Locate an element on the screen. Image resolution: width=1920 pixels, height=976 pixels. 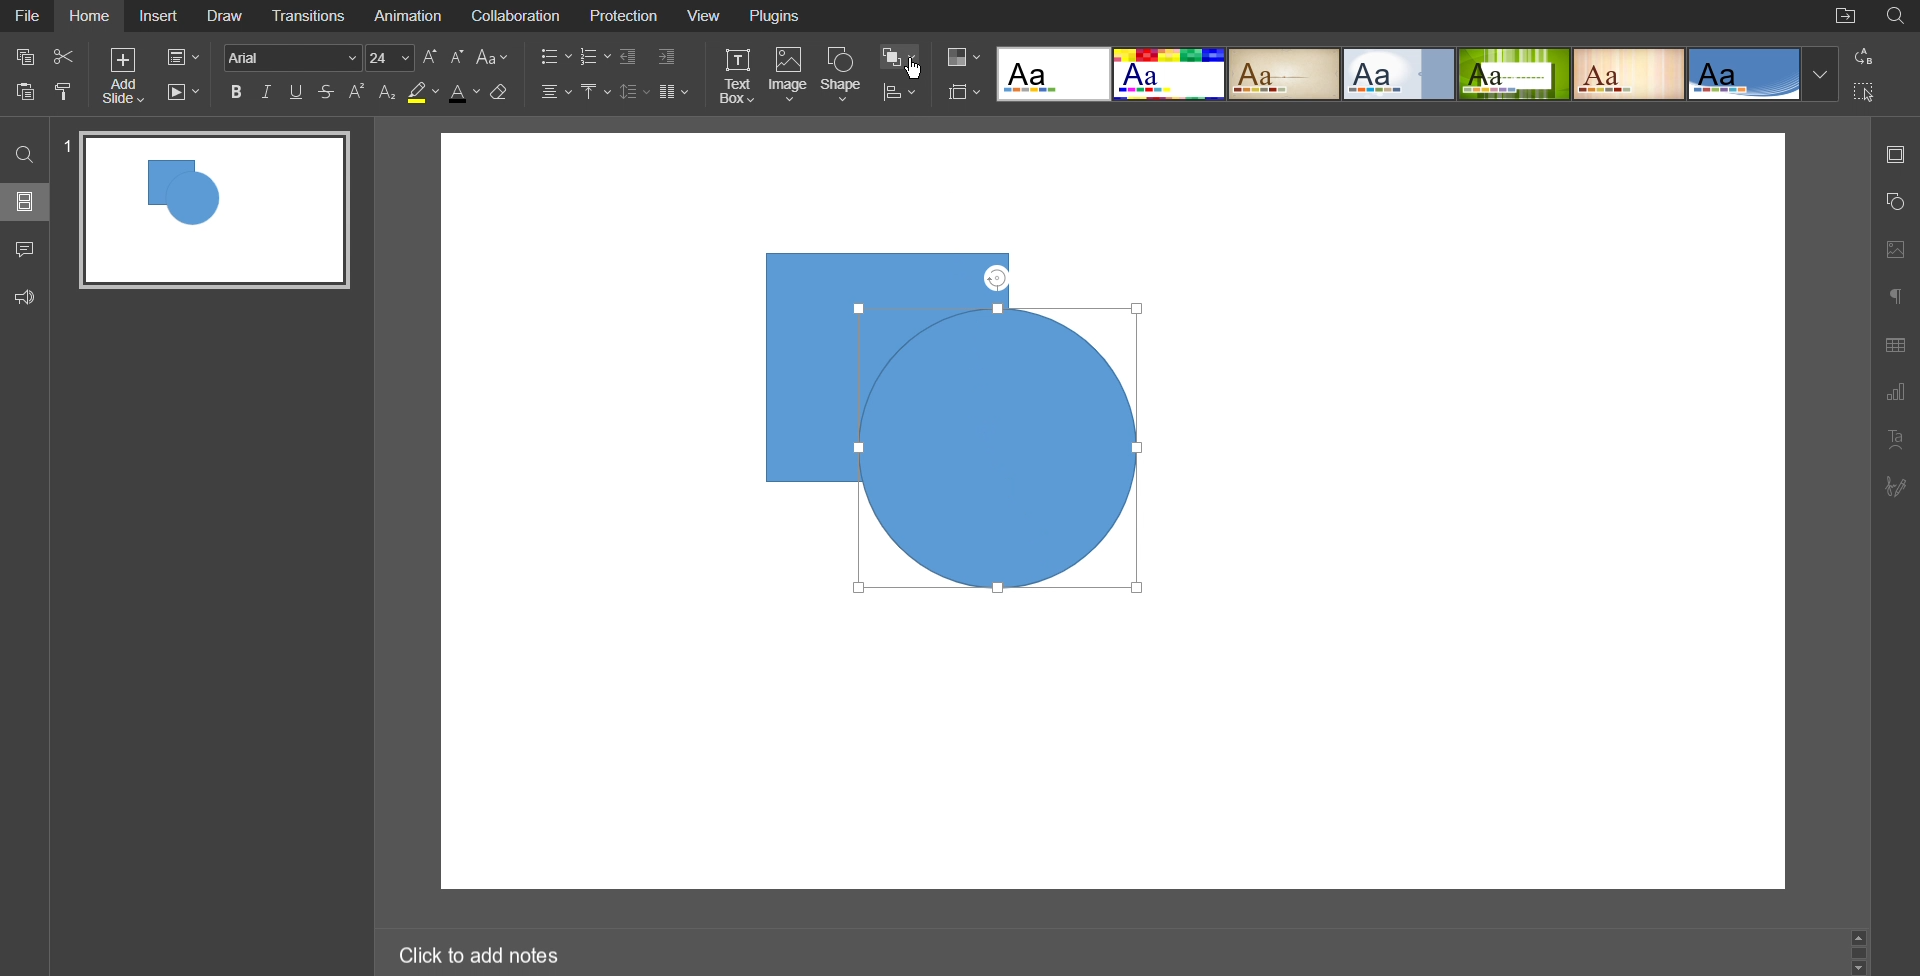
Office is located at coordinates (1746, 74).